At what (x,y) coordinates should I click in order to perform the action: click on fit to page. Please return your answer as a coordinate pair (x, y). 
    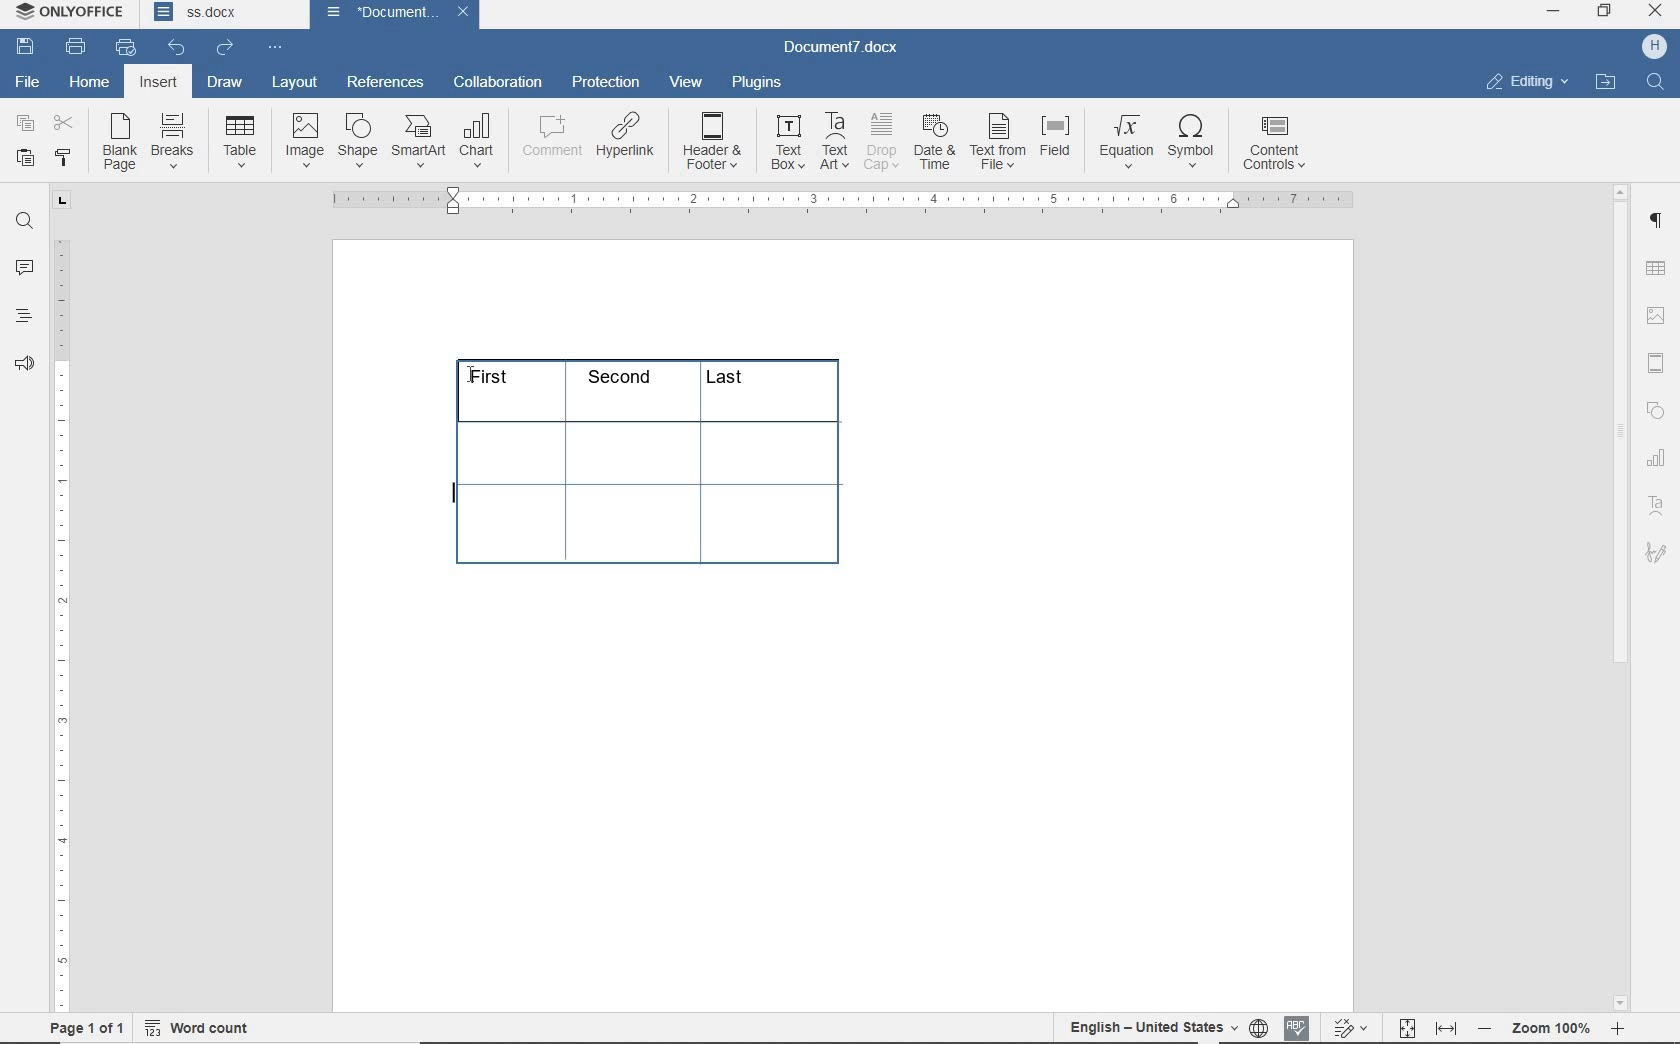
    Looking at the image, I should click on (1406, 1025).